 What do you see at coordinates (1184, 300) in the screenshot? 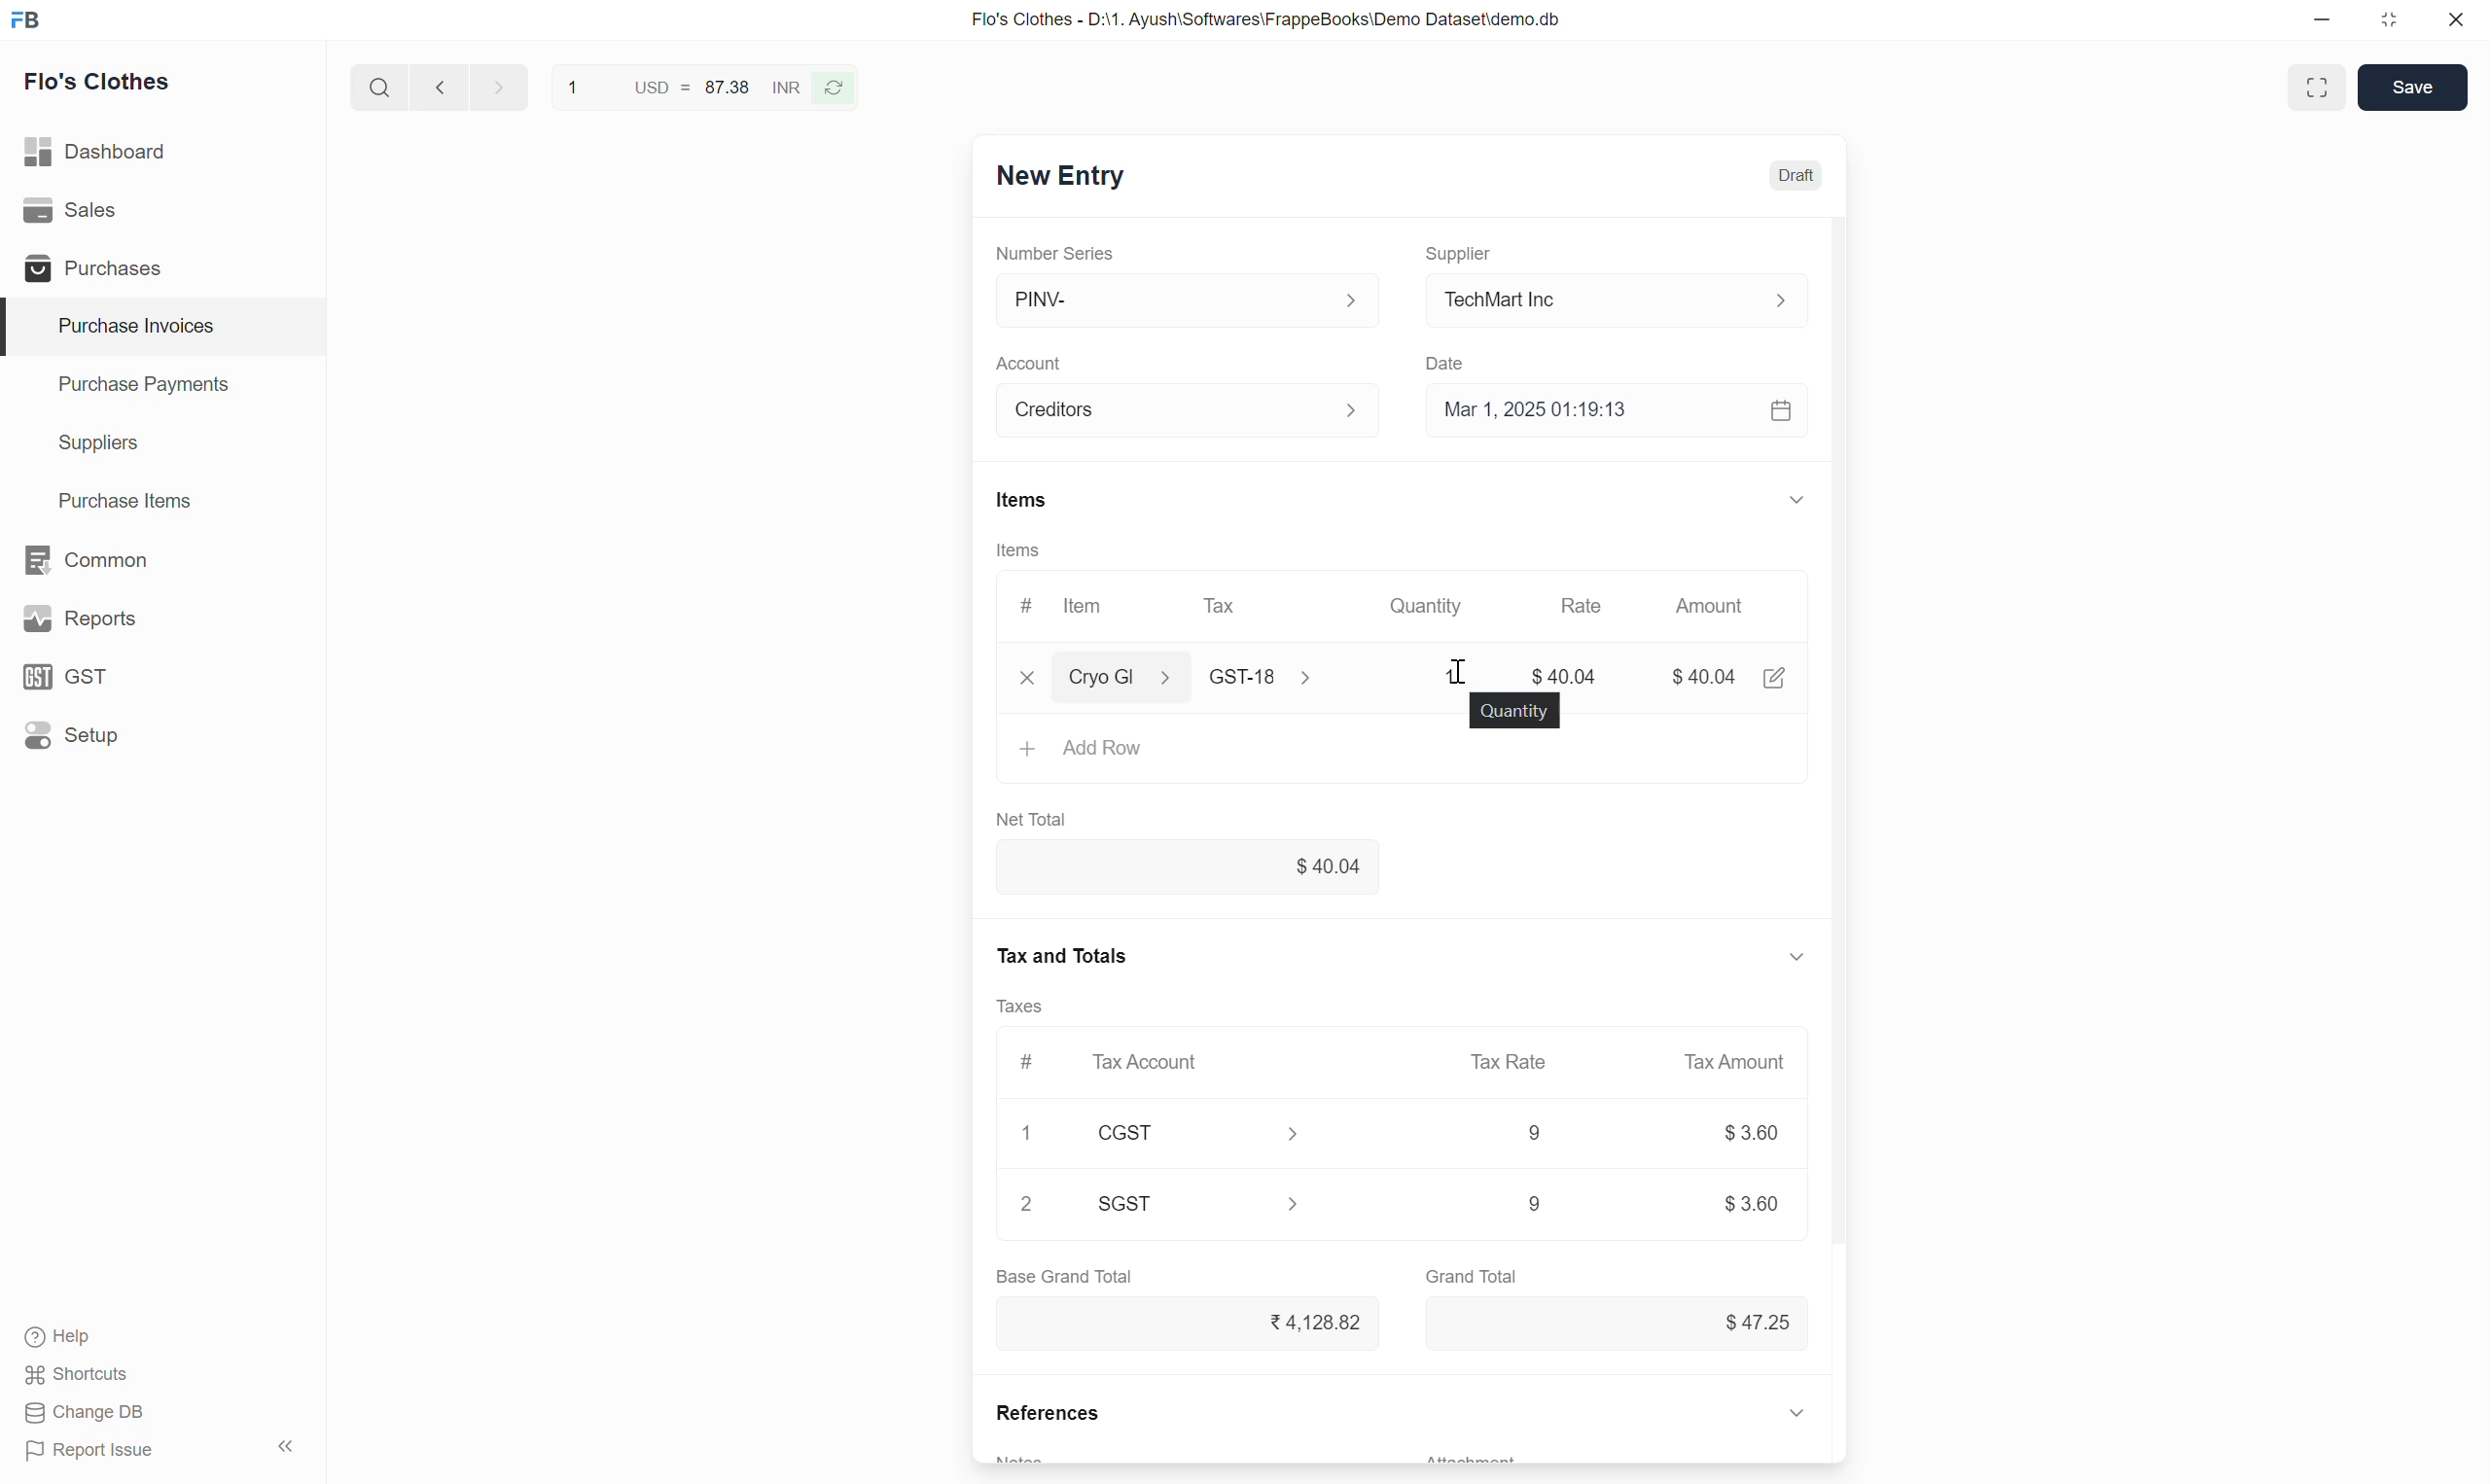
I see `PINV-` at bounding box center [1184, 300].